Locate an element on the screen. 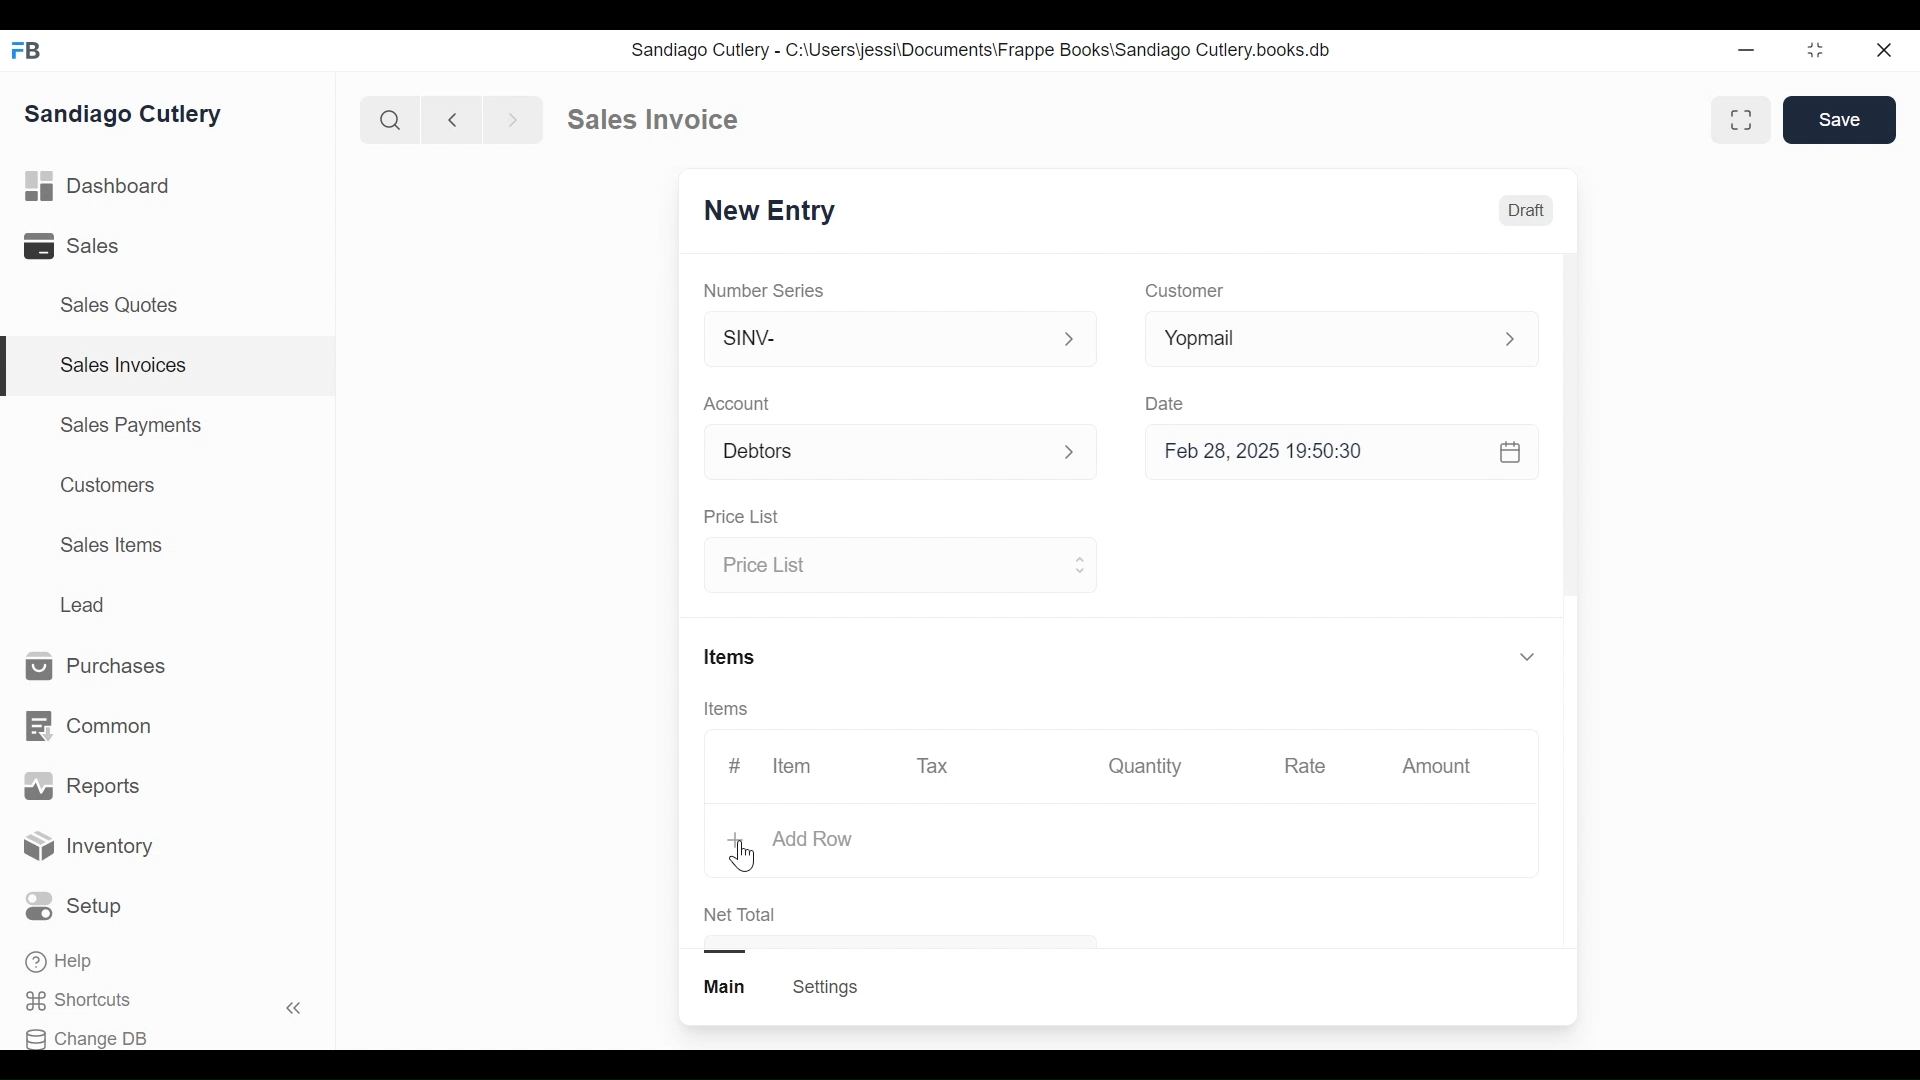 This screenshot has width=1920, height=1080. Sales Quotes is located at coordinates (126, 306).